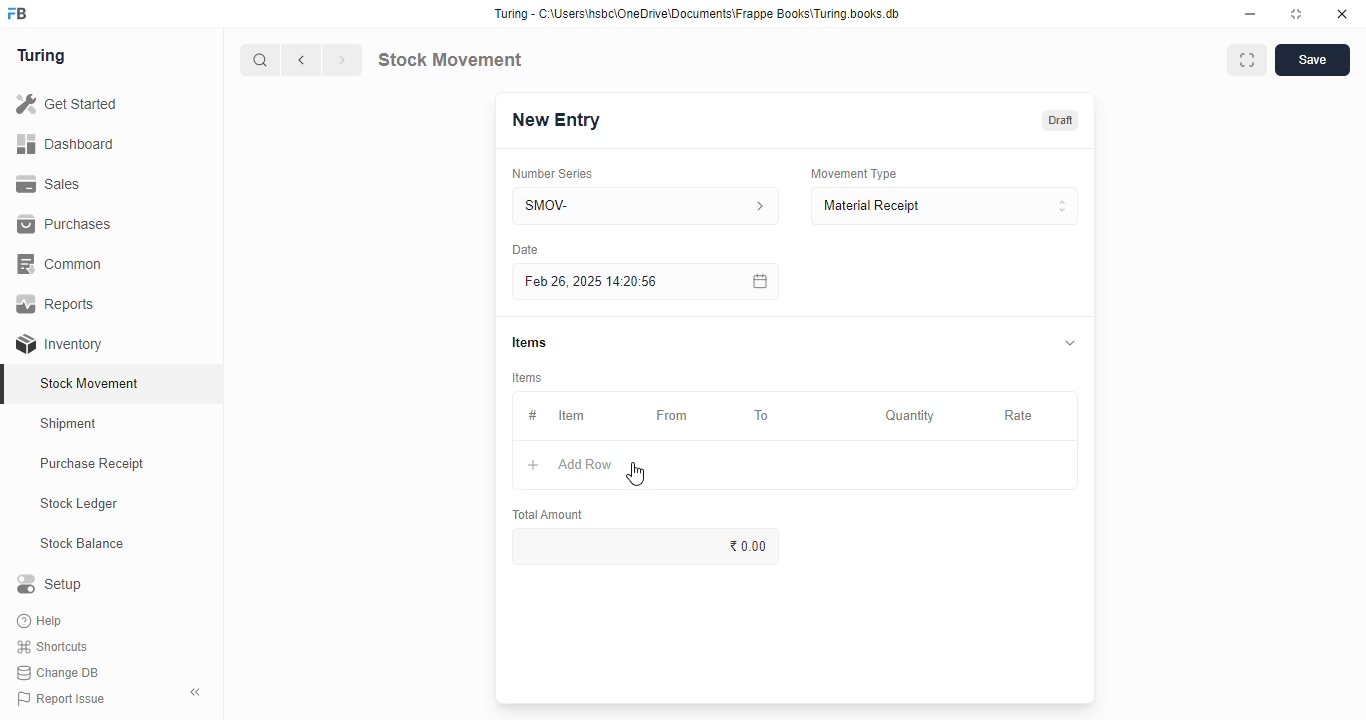 This screenshot has width=1366, height=720. I want to click on close, so click(1342, 14).